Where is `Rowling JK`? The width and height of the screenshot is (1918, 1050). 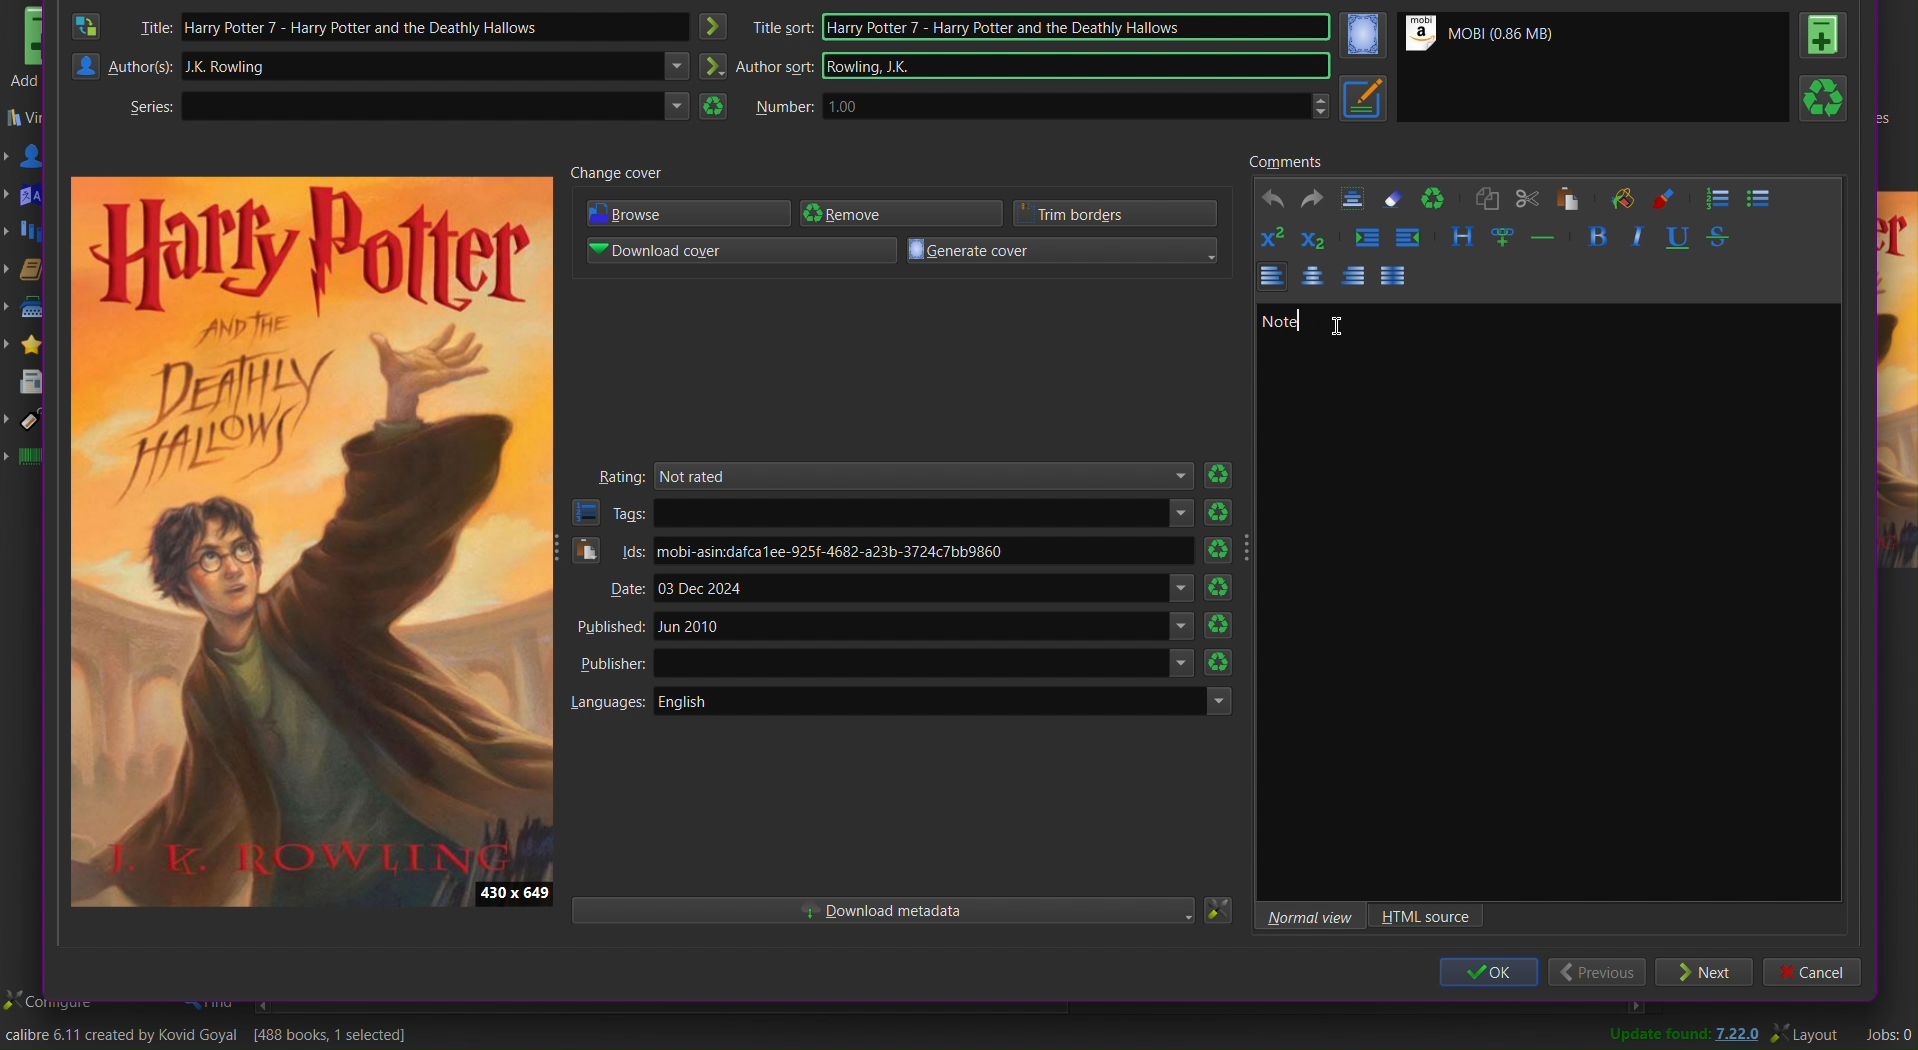
Rowling JK is located at coordinates (1079, 64).